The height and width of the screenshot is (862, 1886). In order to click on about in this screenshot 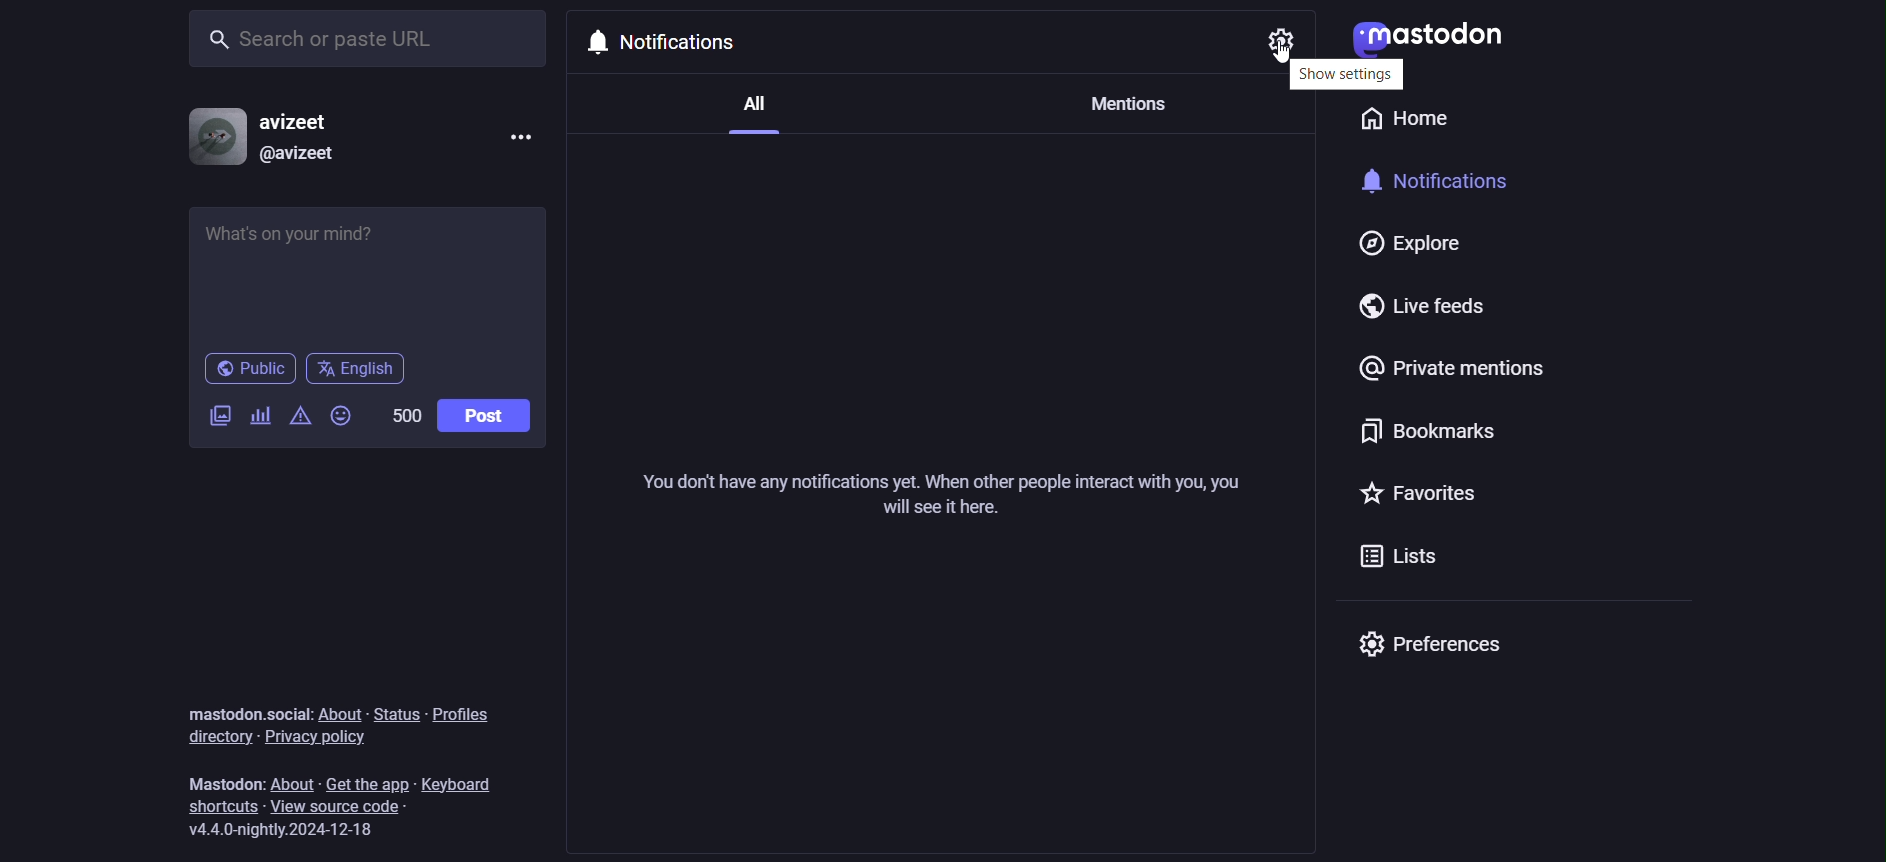, I will do `click(338, 711)`.